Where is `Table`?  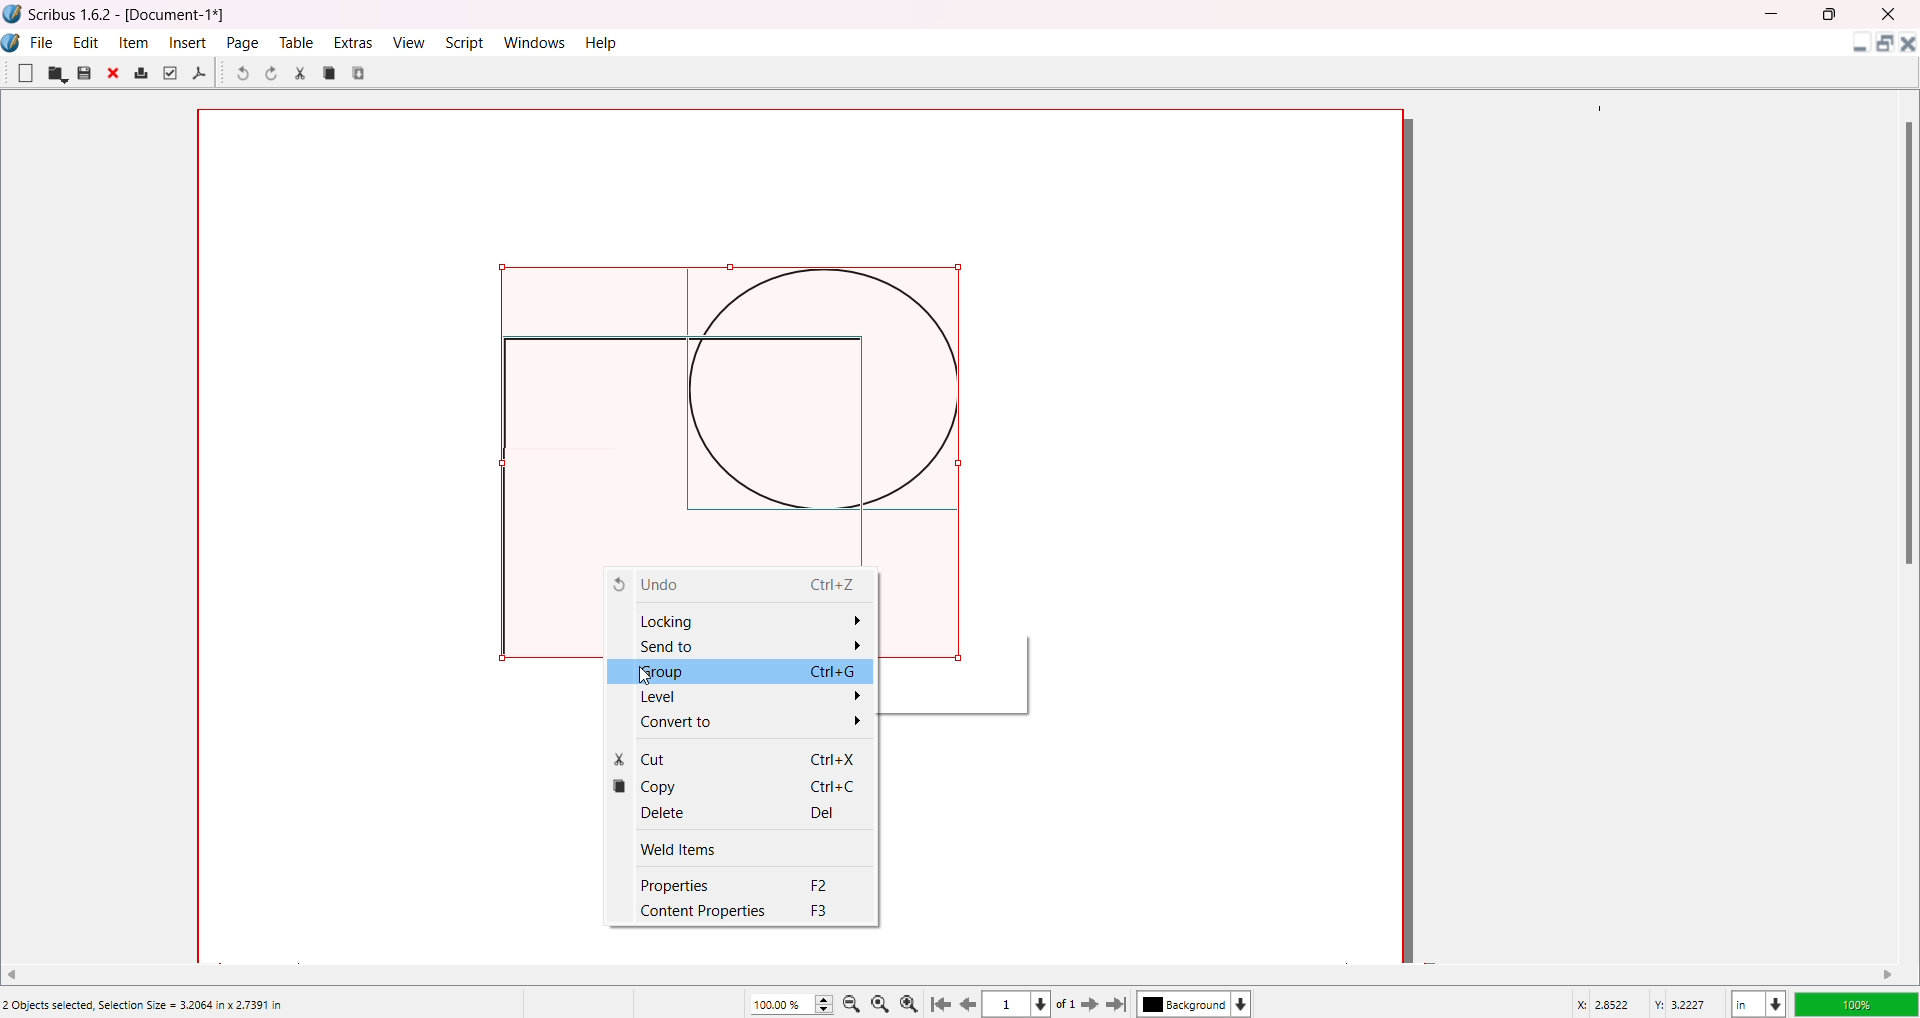
Table is located at coordinates (295, 42).